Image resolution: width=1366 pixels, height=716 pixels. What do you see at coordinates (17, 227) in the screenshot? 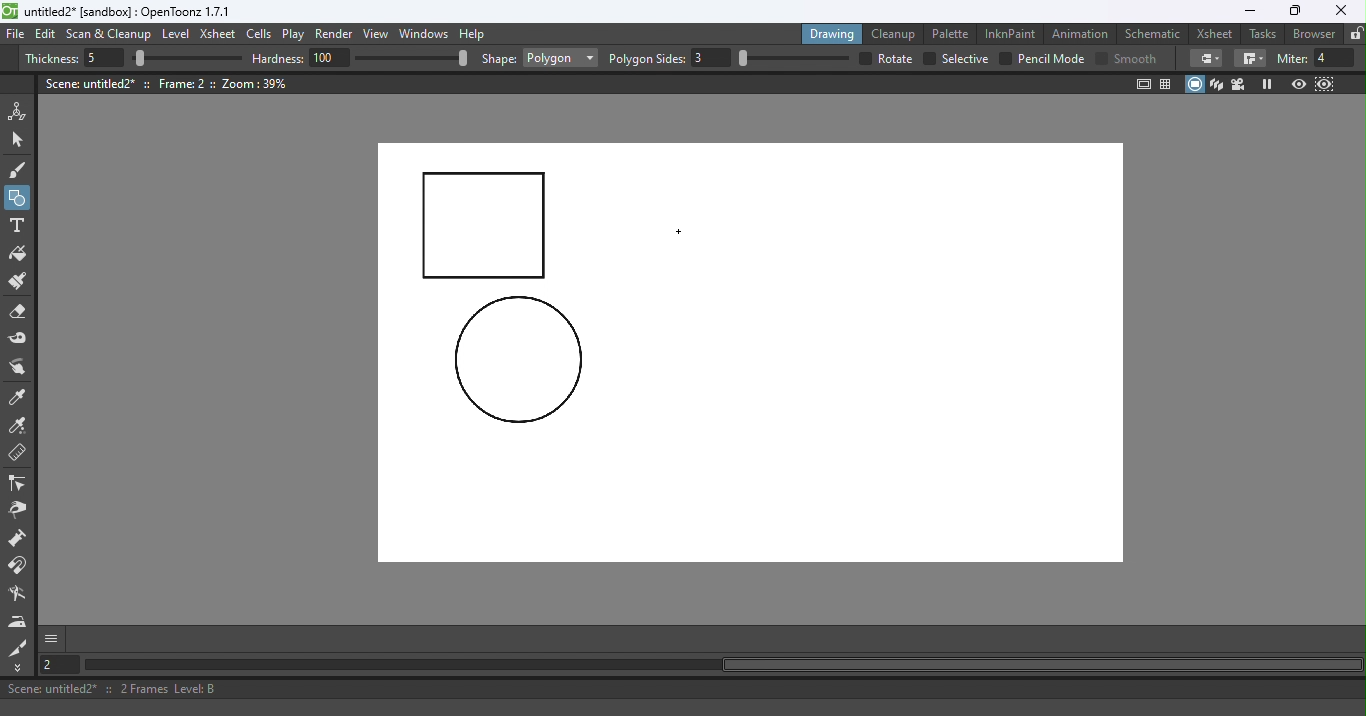
I see `Type tool` at bounding box center [17, 227].